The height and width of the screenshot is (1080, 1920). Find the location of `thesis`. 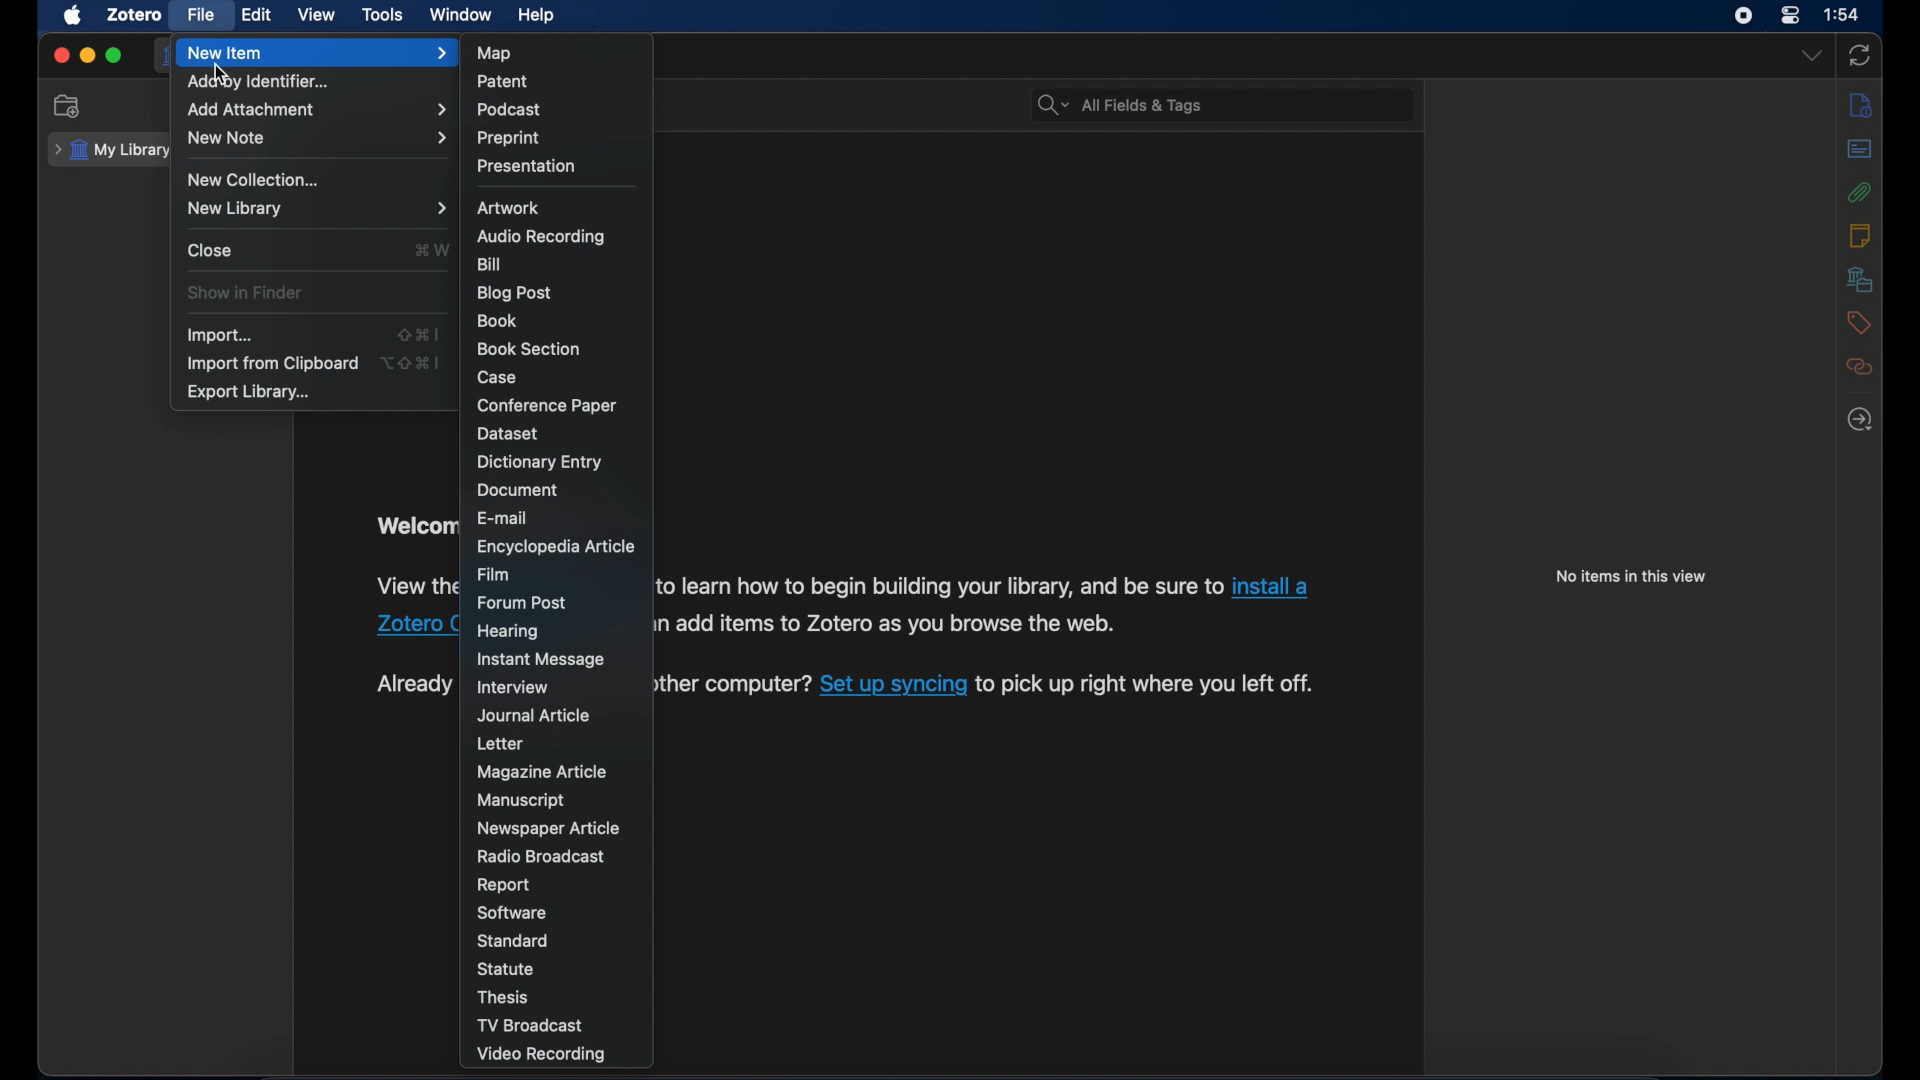

thesis is located at coordinates (504, 997).